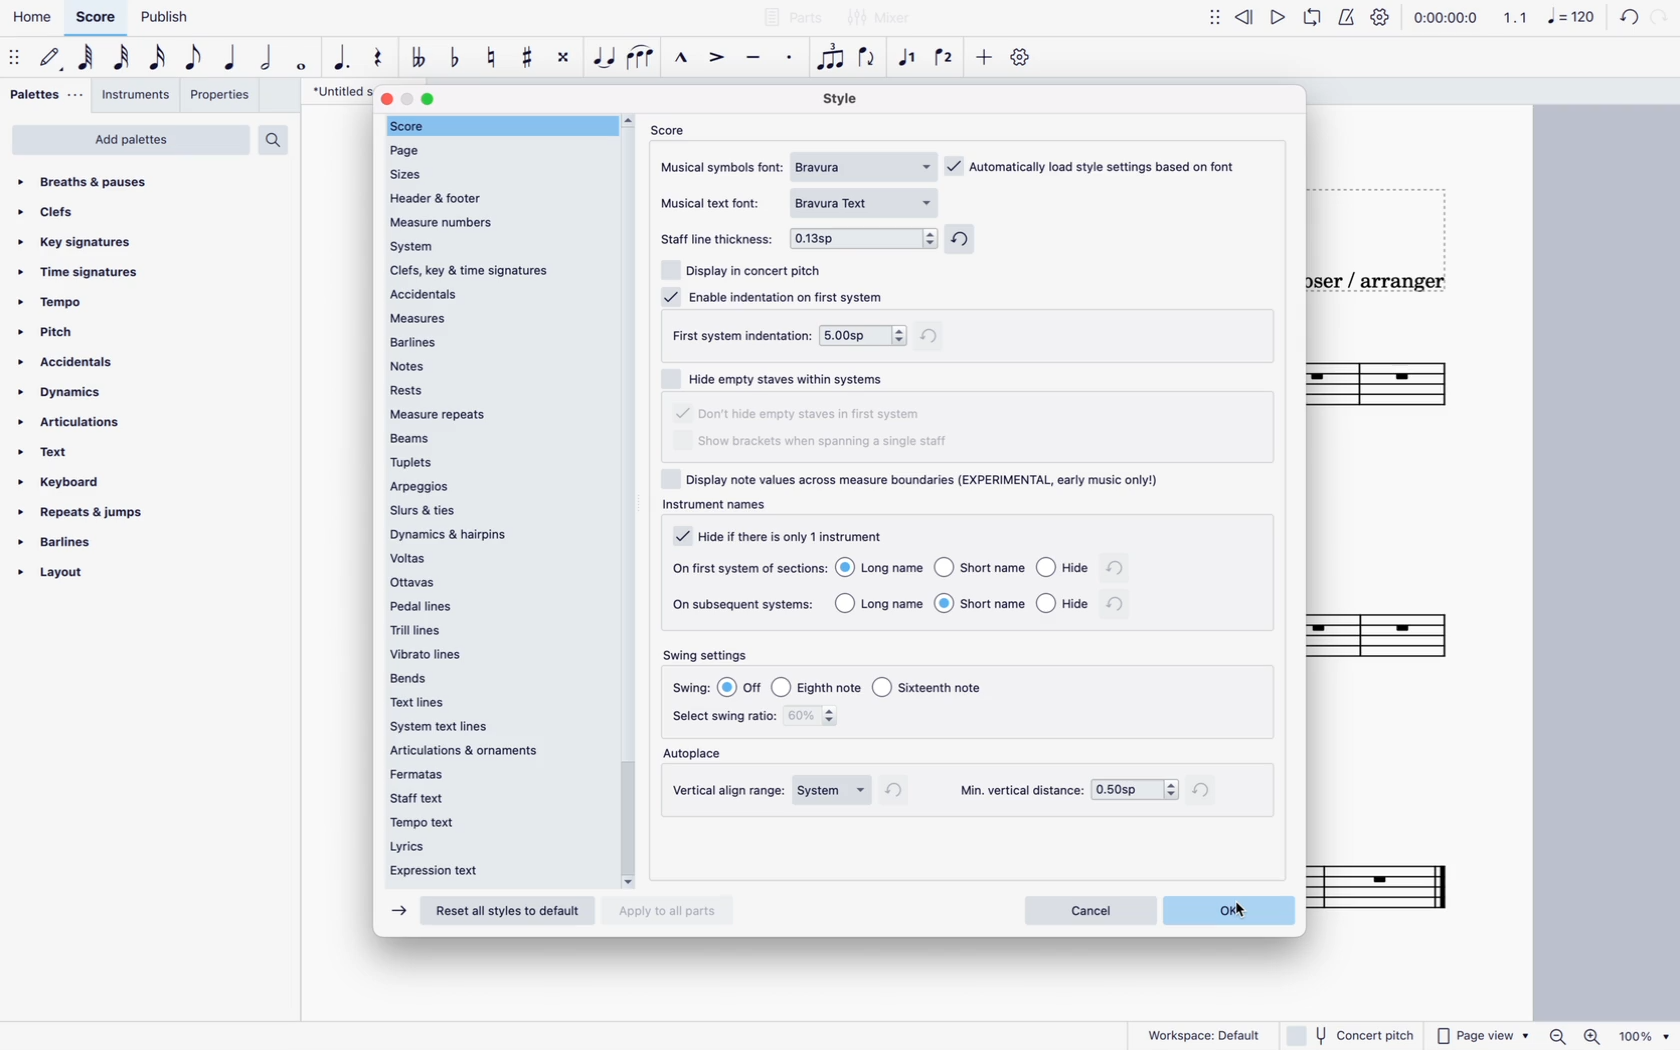  I want to click on layout, so click(85, 577).